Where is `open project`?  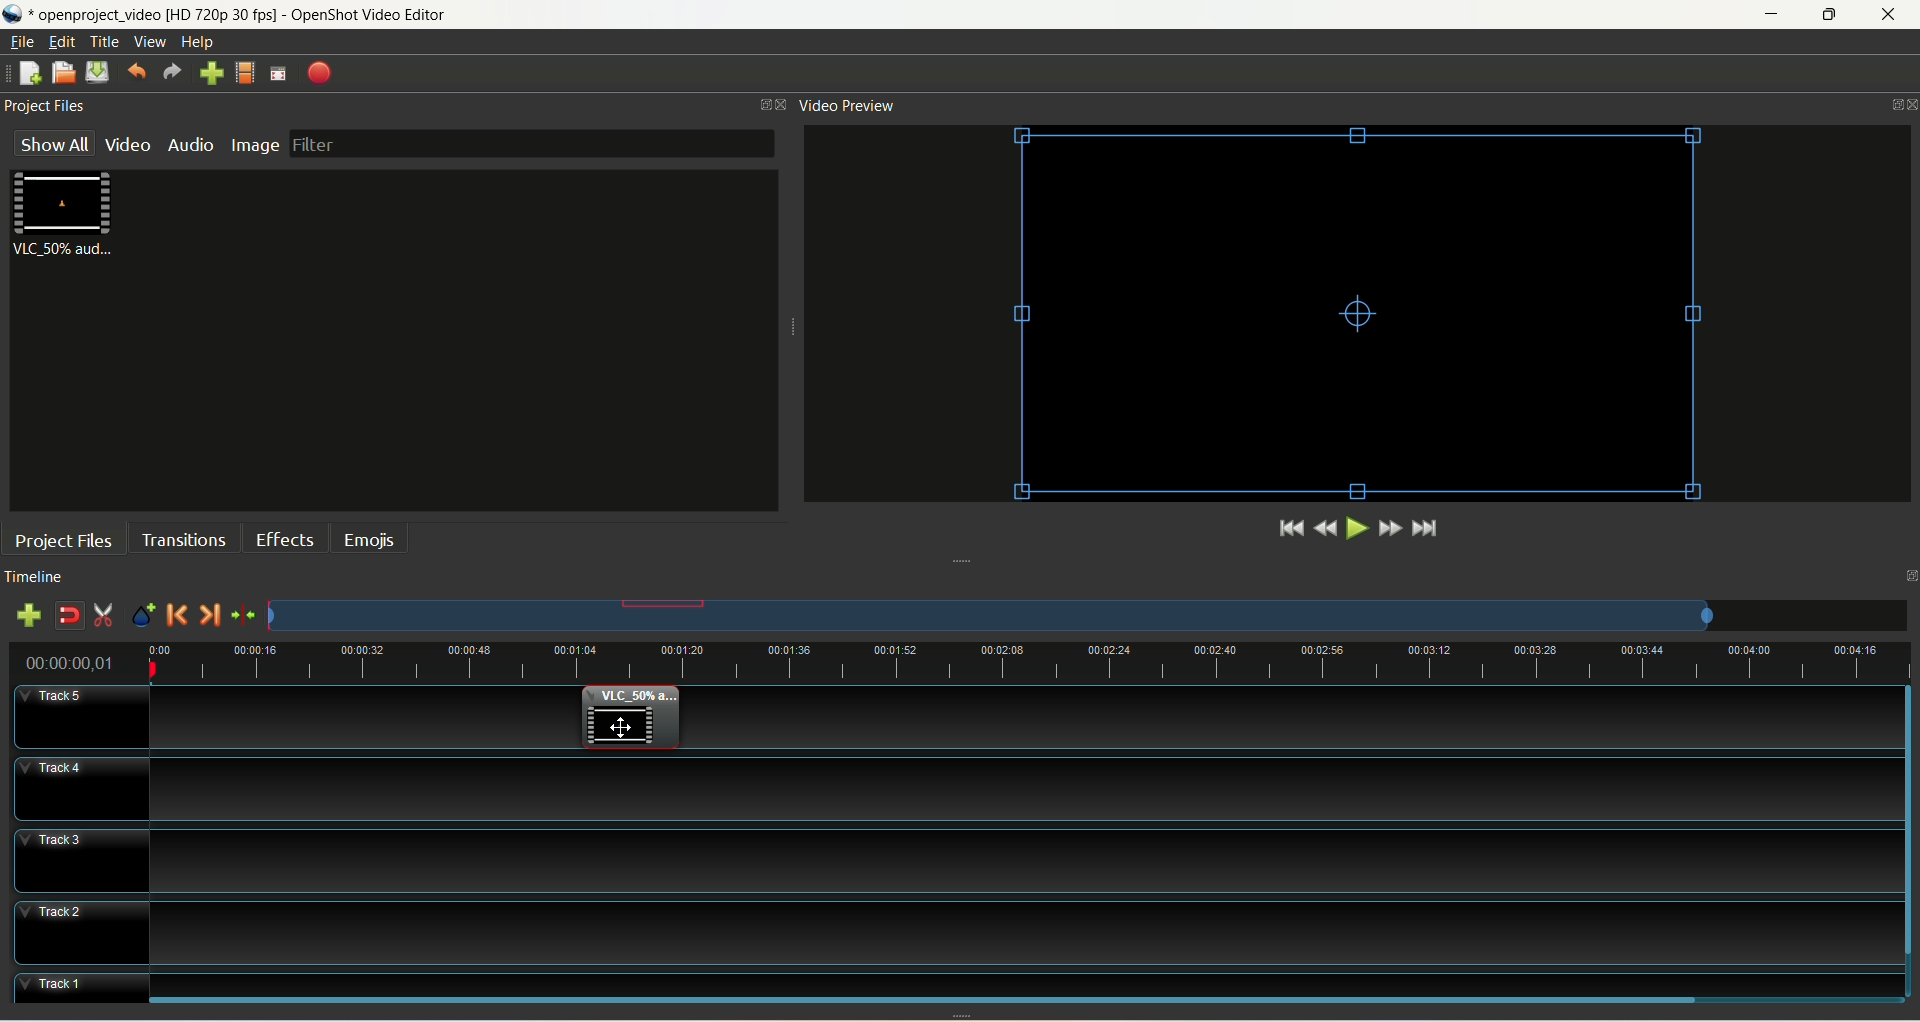
open project is located at coordinates (63, 72).